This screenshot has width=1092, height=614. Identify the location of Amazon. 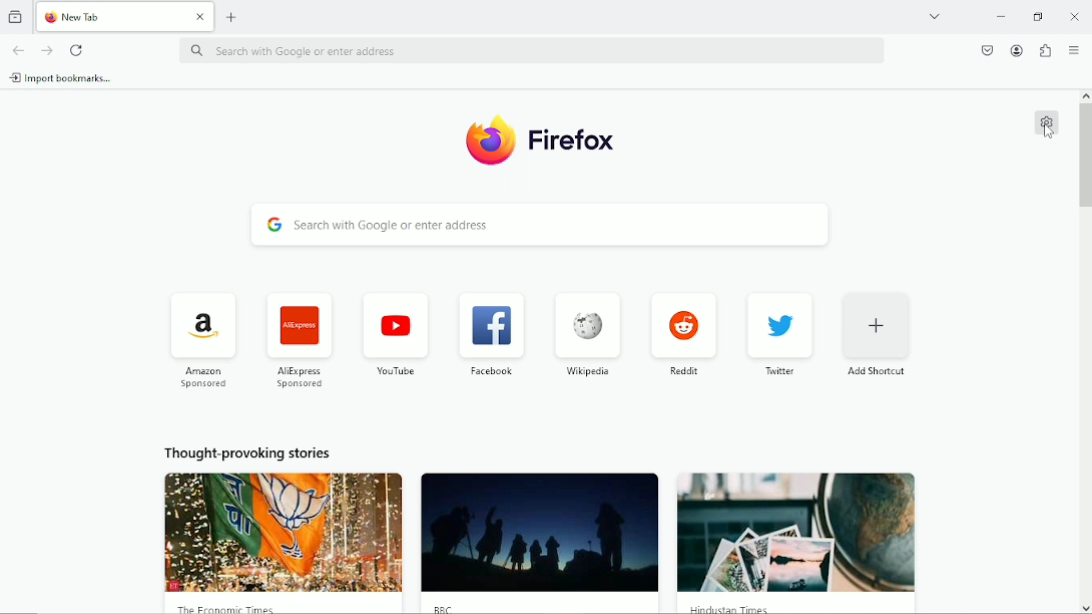
(199, 340).